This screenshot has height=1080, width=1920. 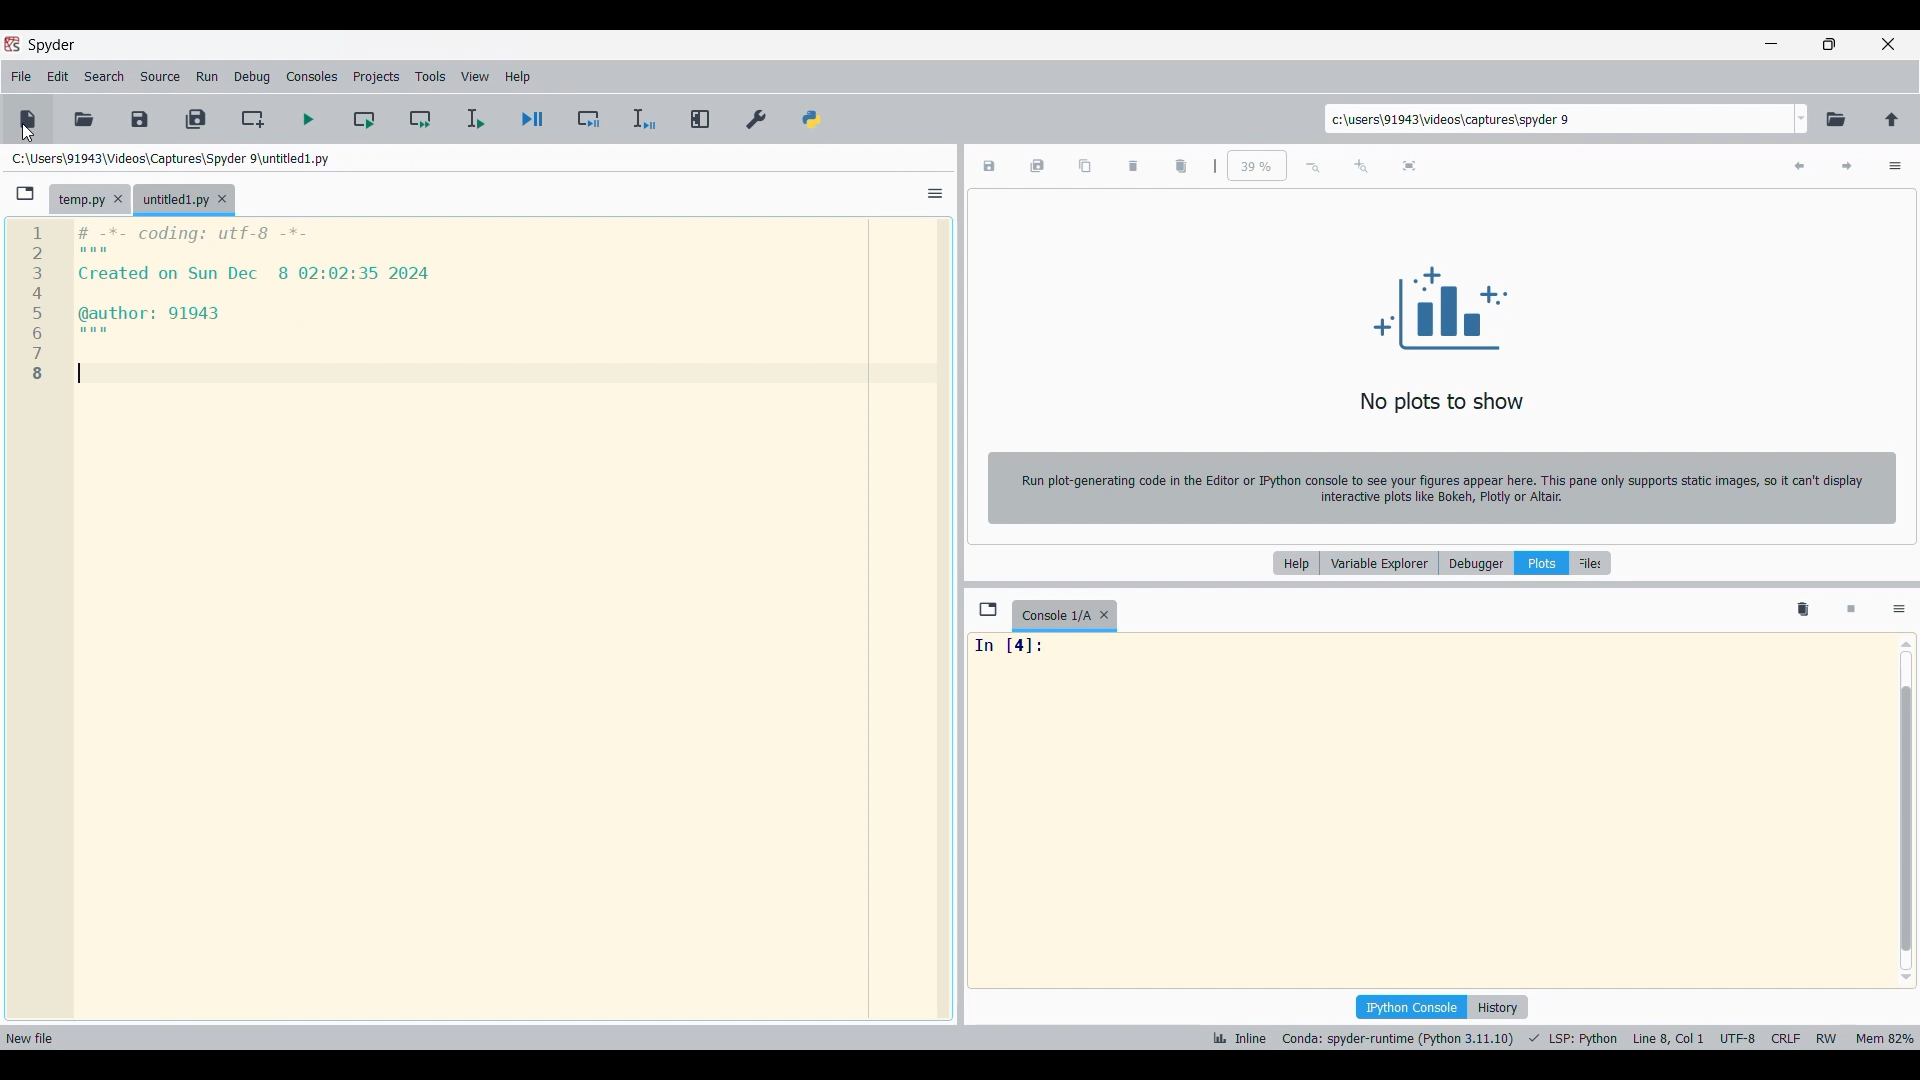 What do you see at coordinates (1900, 611) in the screenshot?
I see `Options` at bounding box center [1900, 611].